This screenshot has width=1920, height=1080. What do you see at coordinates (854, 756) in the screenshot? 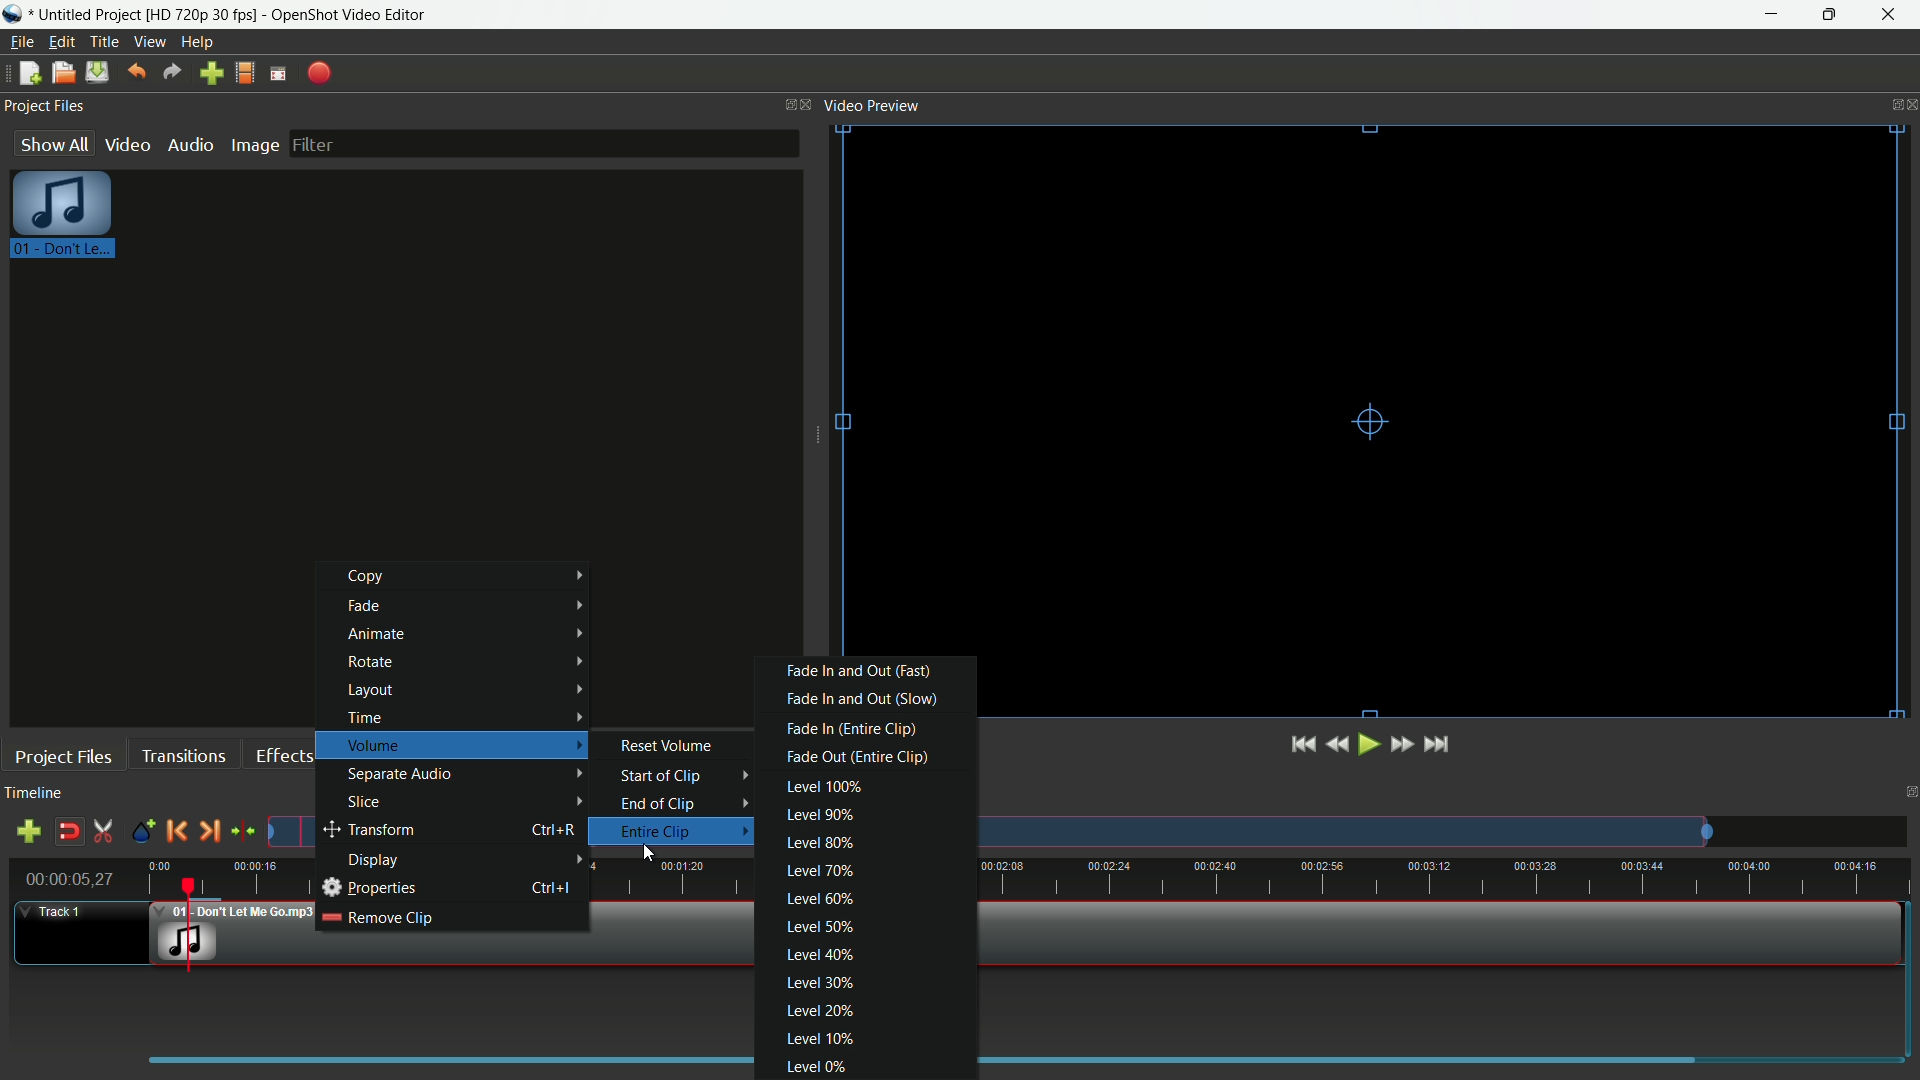
I see `fade out entire clip` at bounding box center [854, 756].